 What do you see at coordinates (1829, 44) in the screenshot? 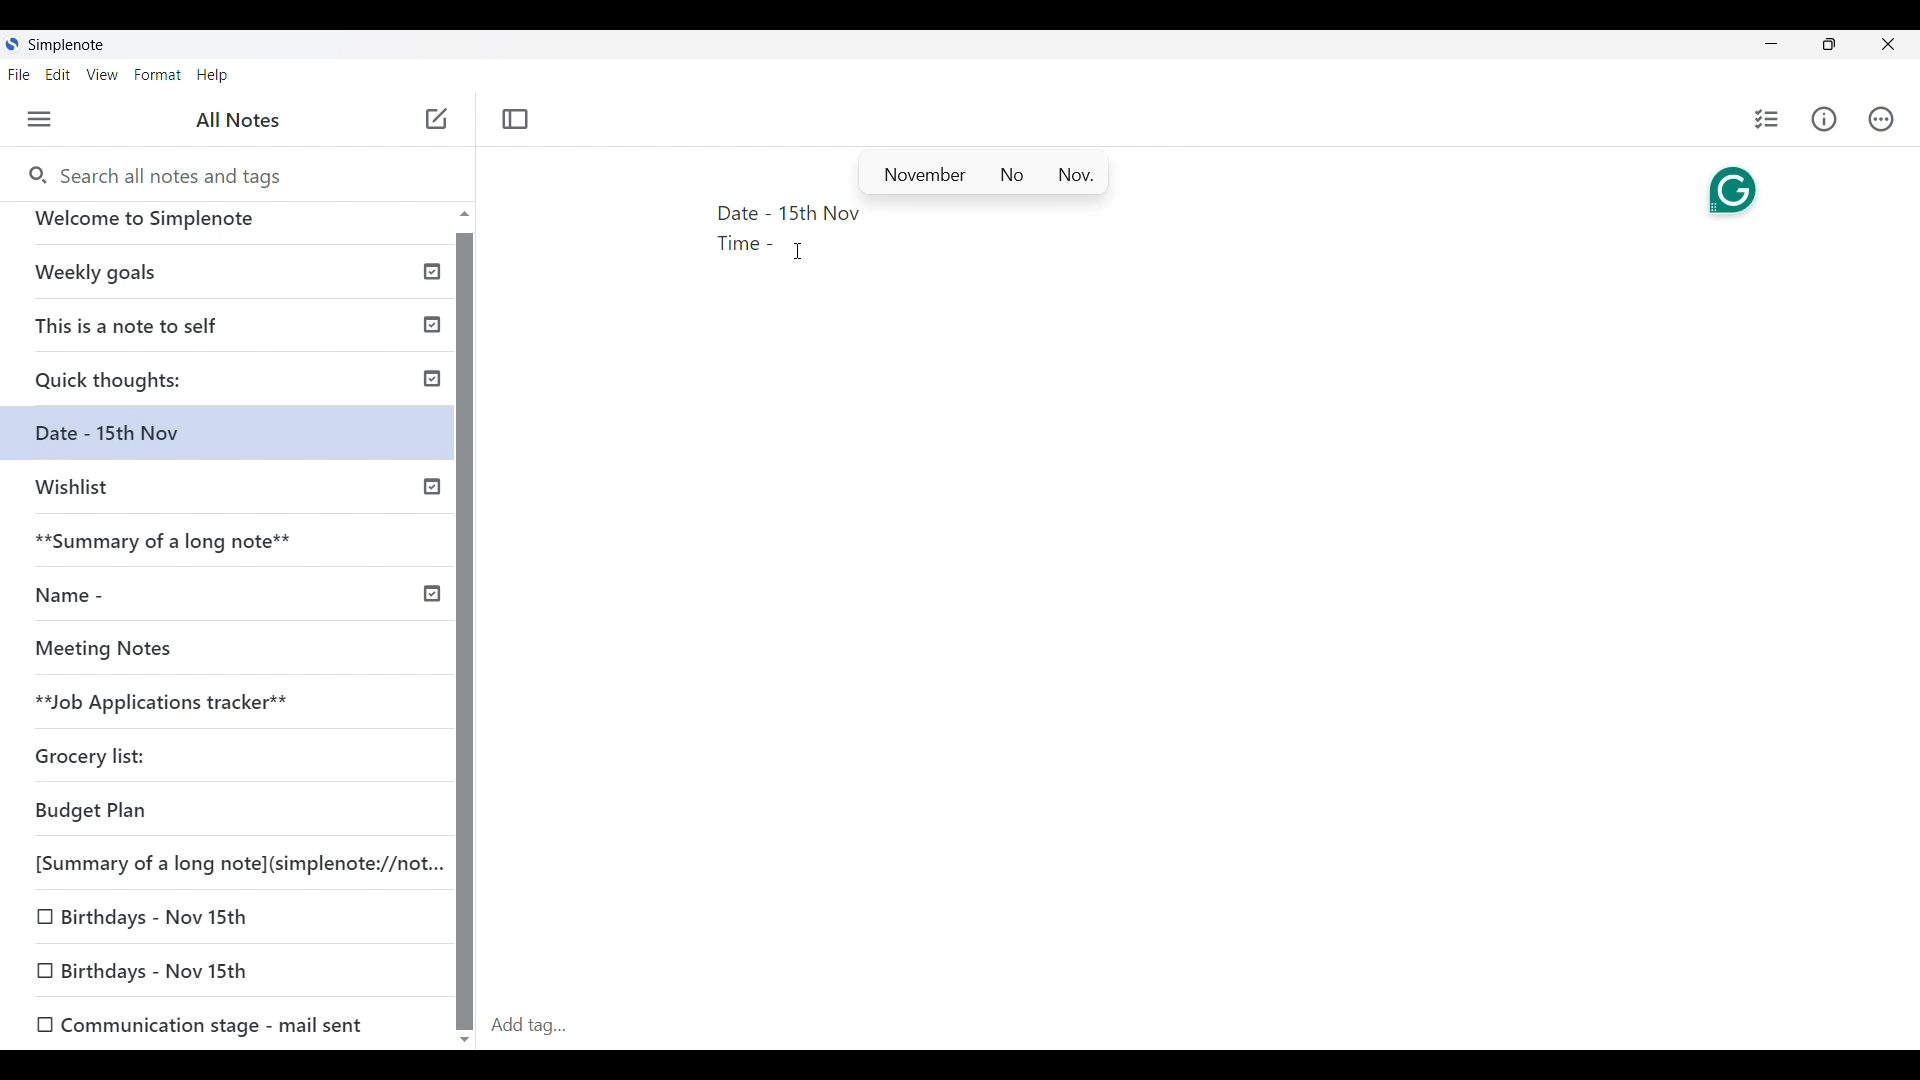
I see `Show interface in a smaller tab` at bounding box center [1829, 44].